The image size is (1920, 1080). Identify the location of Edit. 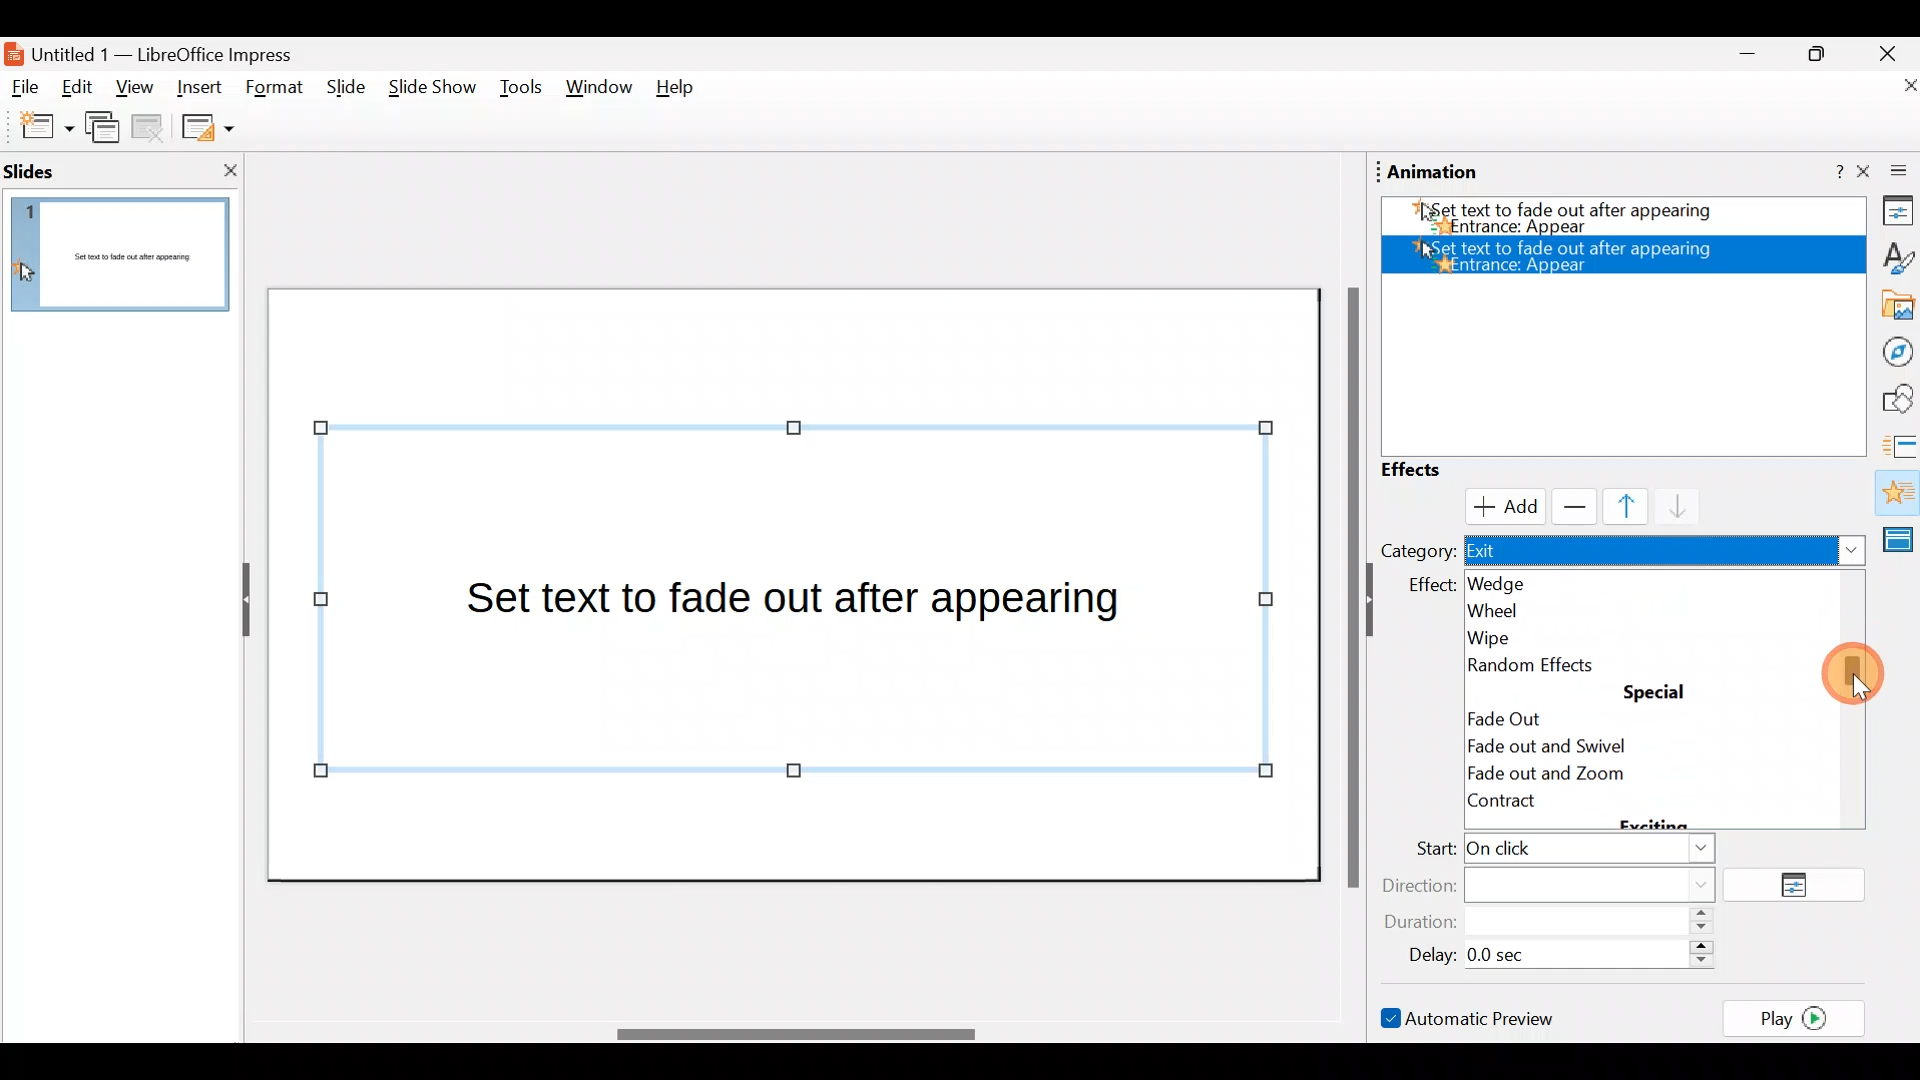
(84, 89).